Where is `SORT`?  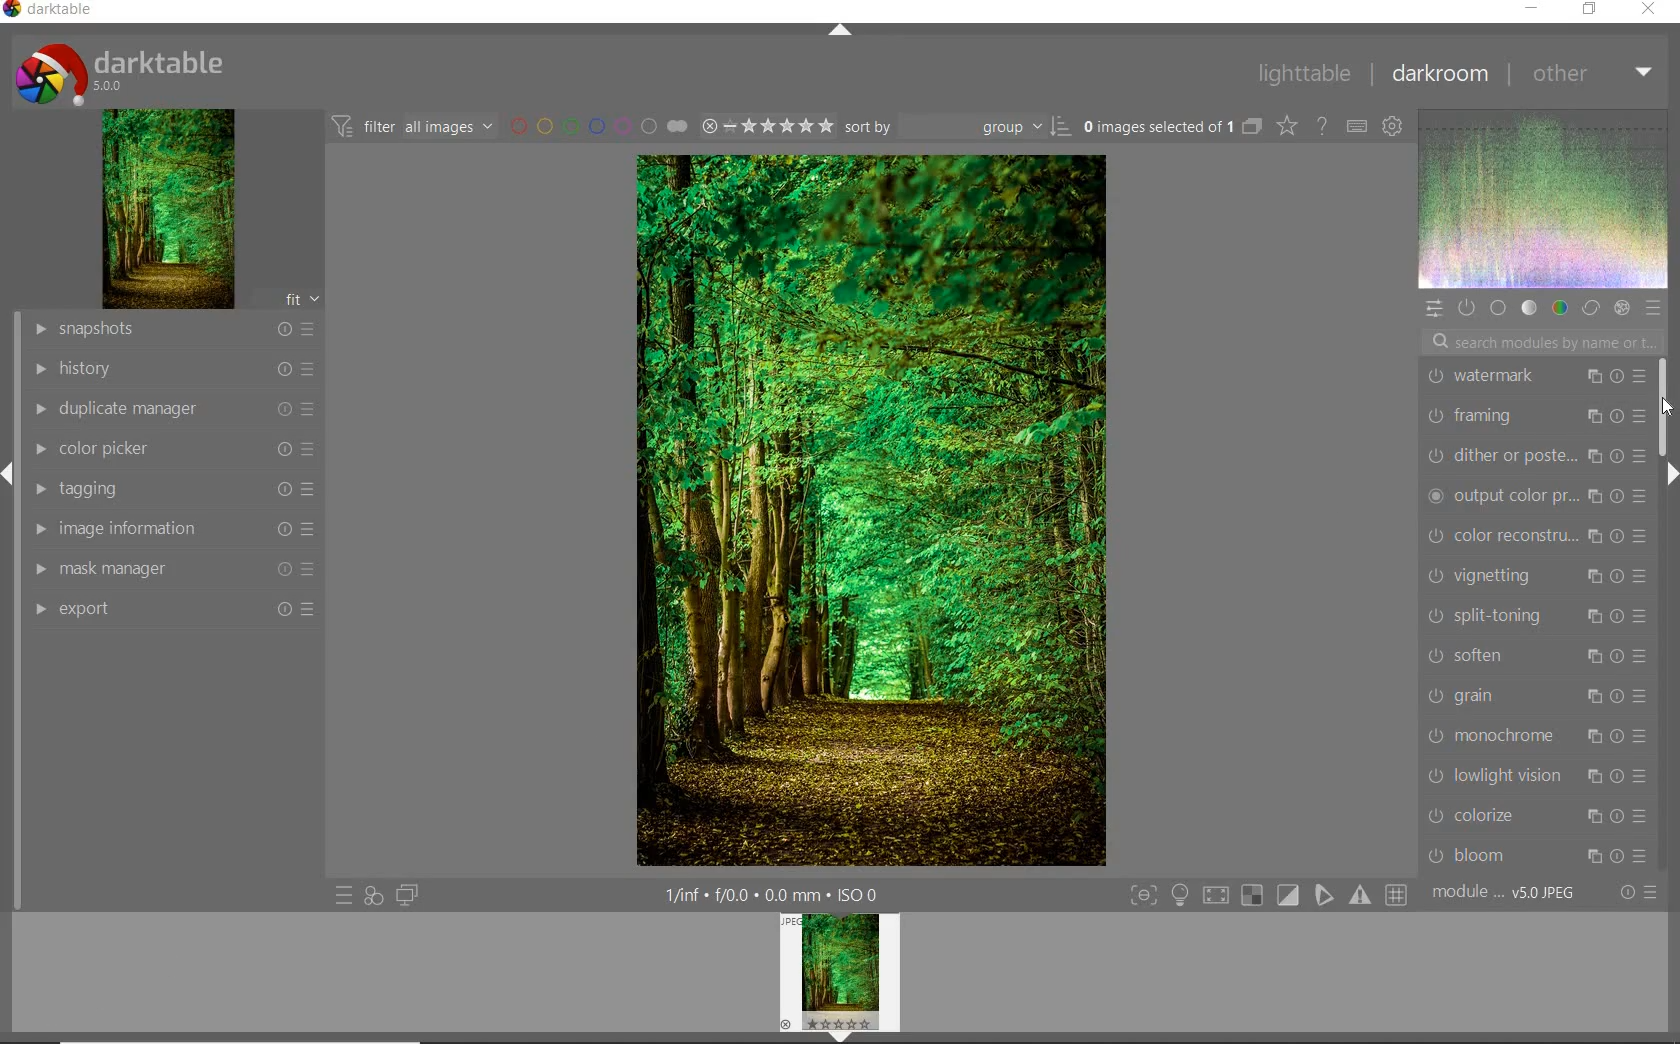
SORT is located at coordinates (956, 126).